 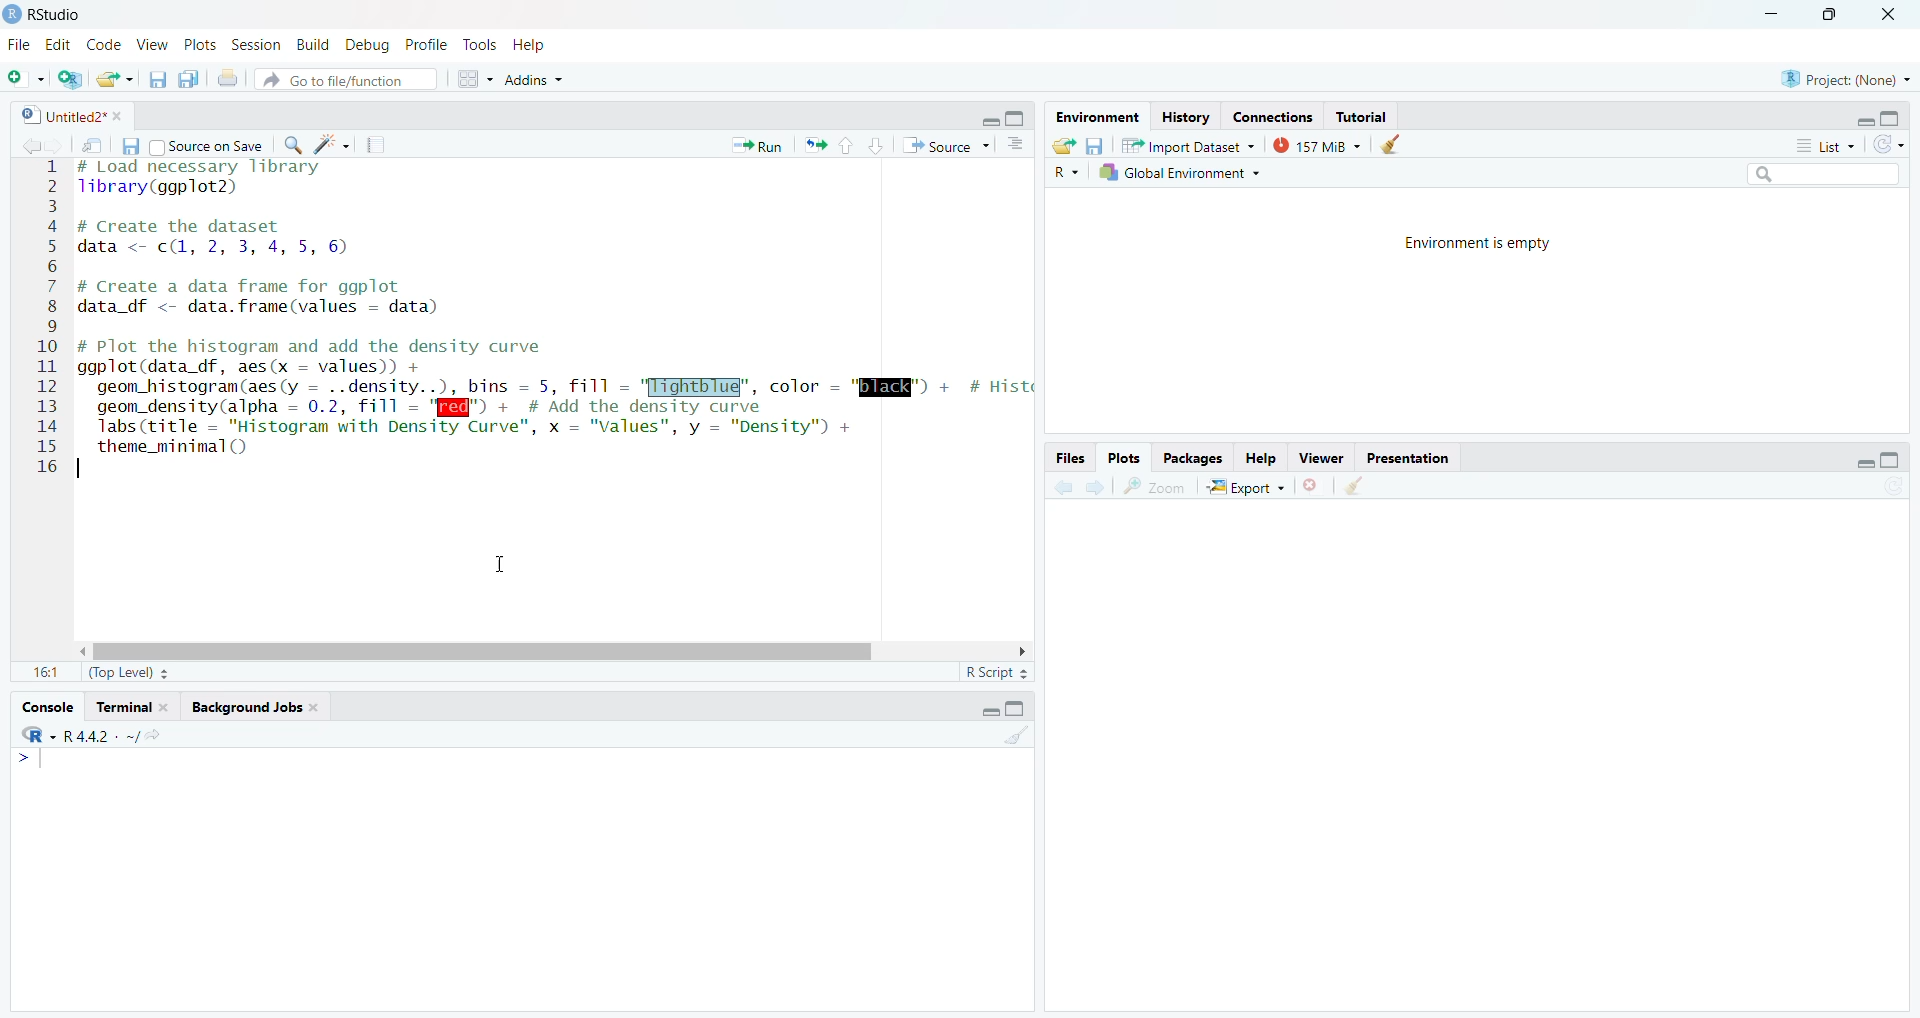 I want to click on refresh the list of objects in the environment, so click(x=1891, y=145).